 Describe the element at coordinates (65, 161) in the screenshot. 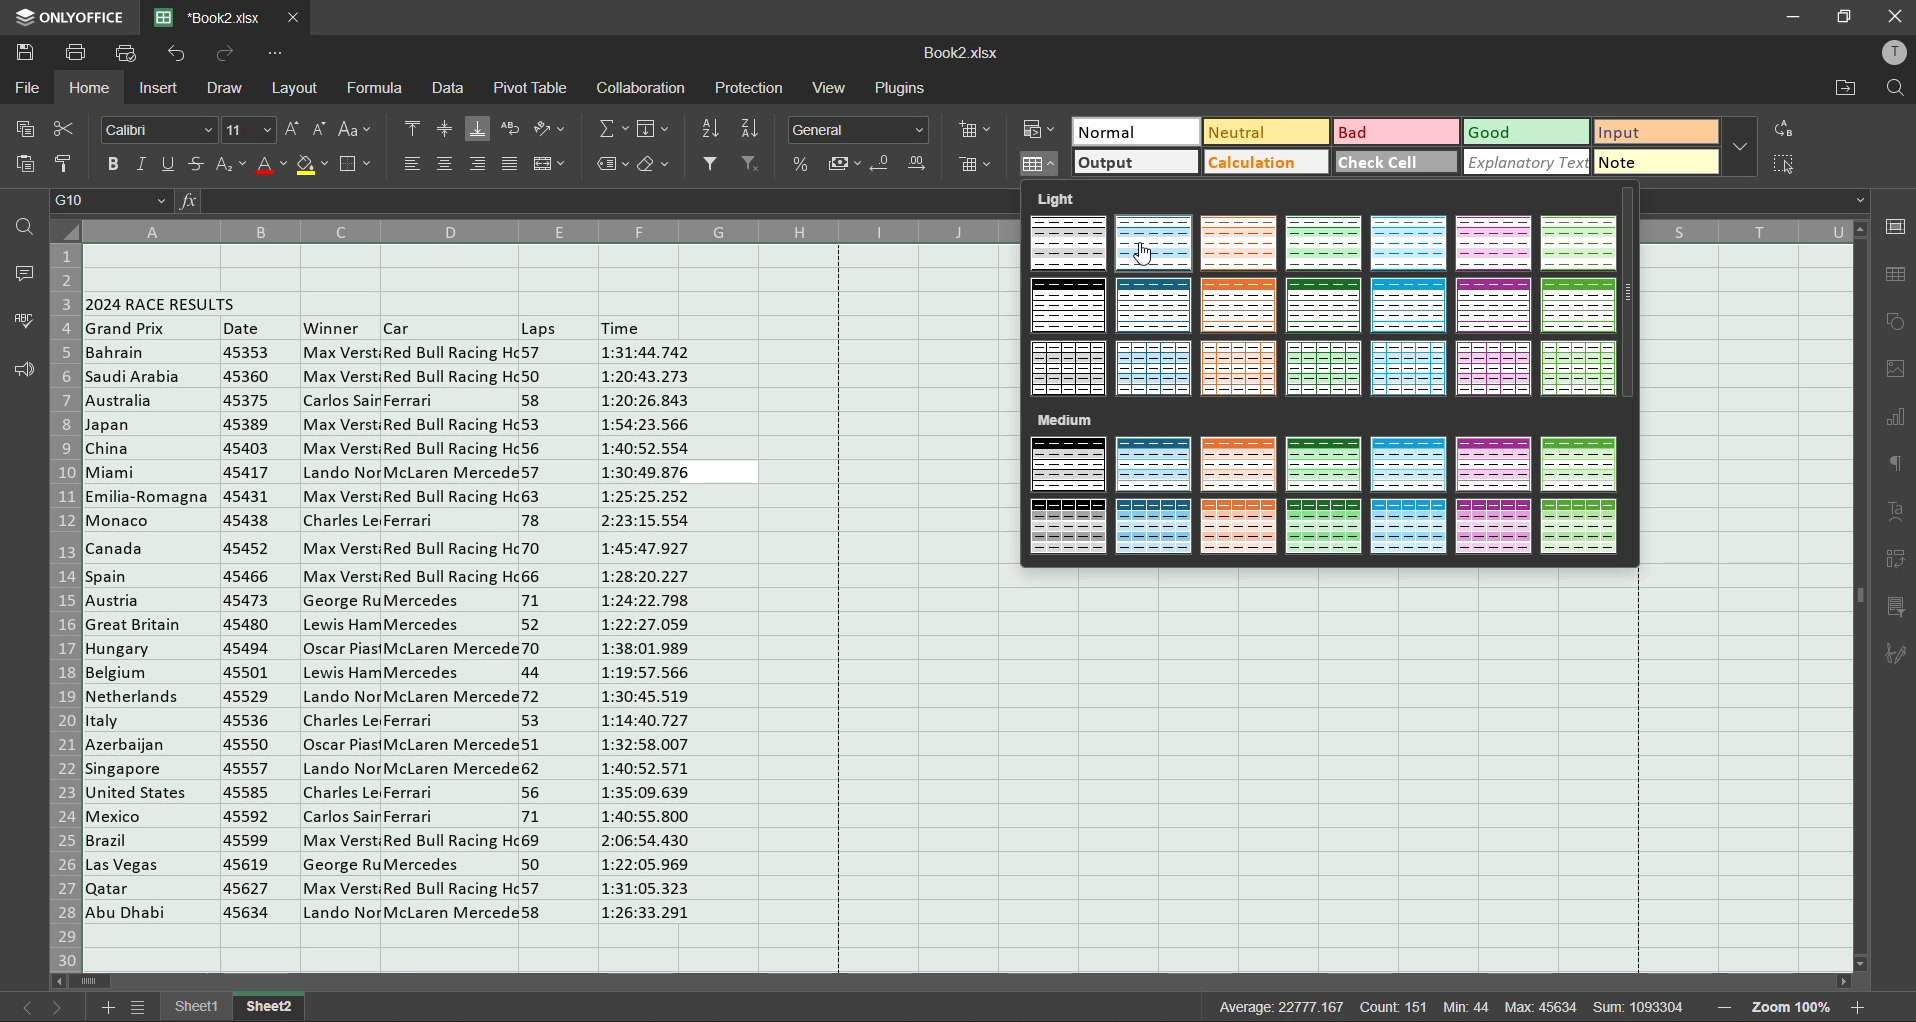

I see `copy style` at that location.